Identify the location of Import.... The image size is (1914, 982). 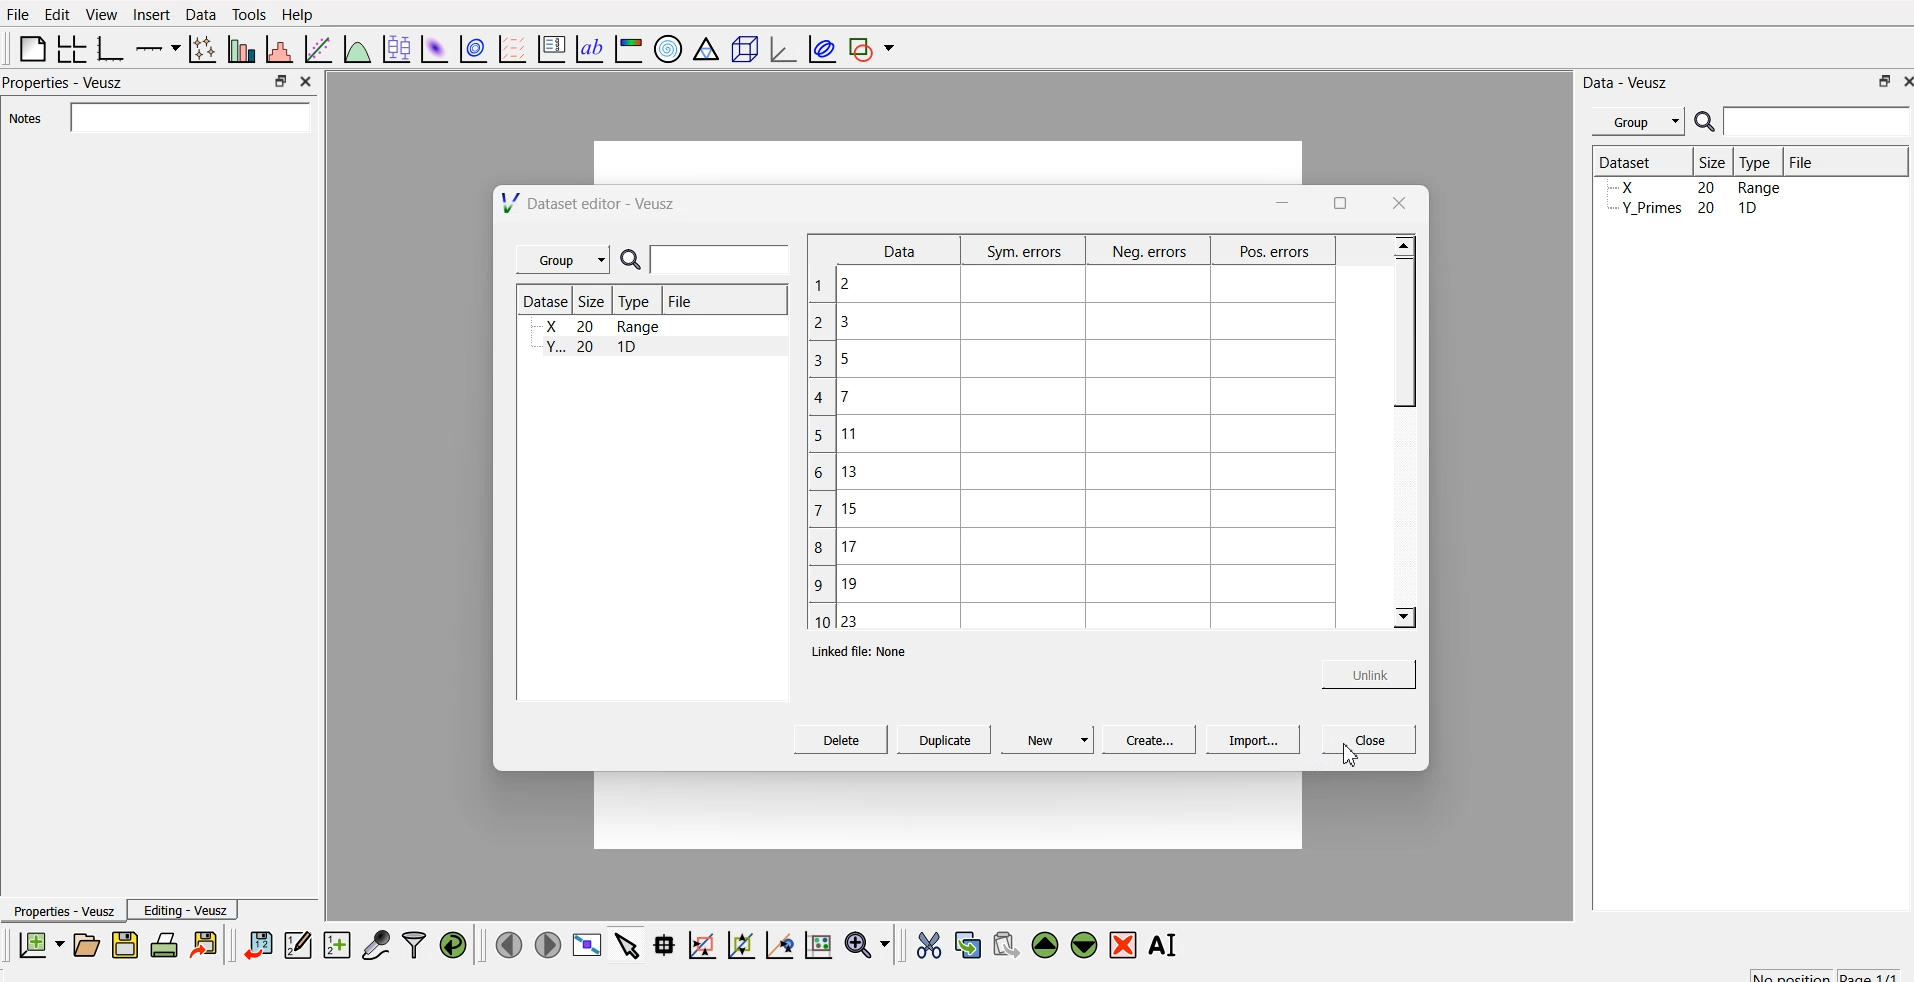
(1248, 742).